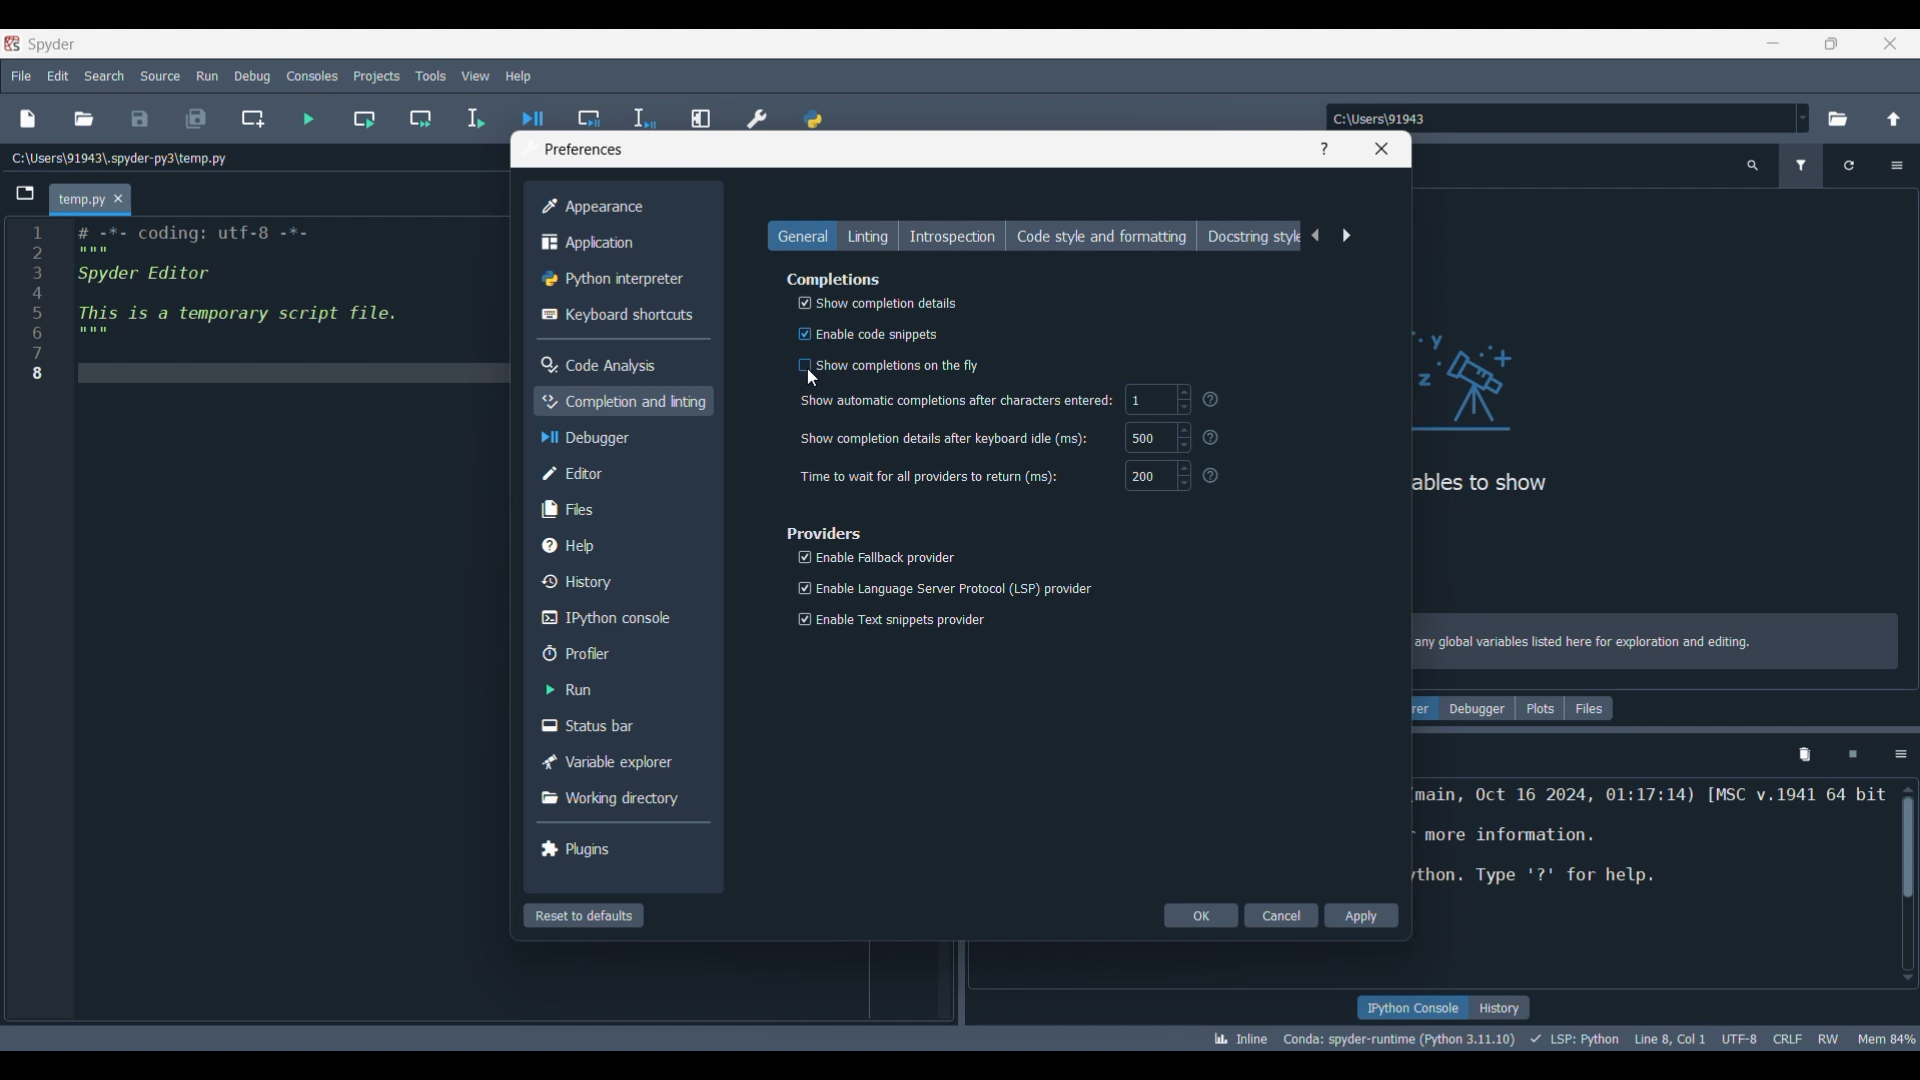  What do you see at coordinates (1853, 755) in the screenshot?
I see `Interrupt kernel` at bounding box center [1853, 755].